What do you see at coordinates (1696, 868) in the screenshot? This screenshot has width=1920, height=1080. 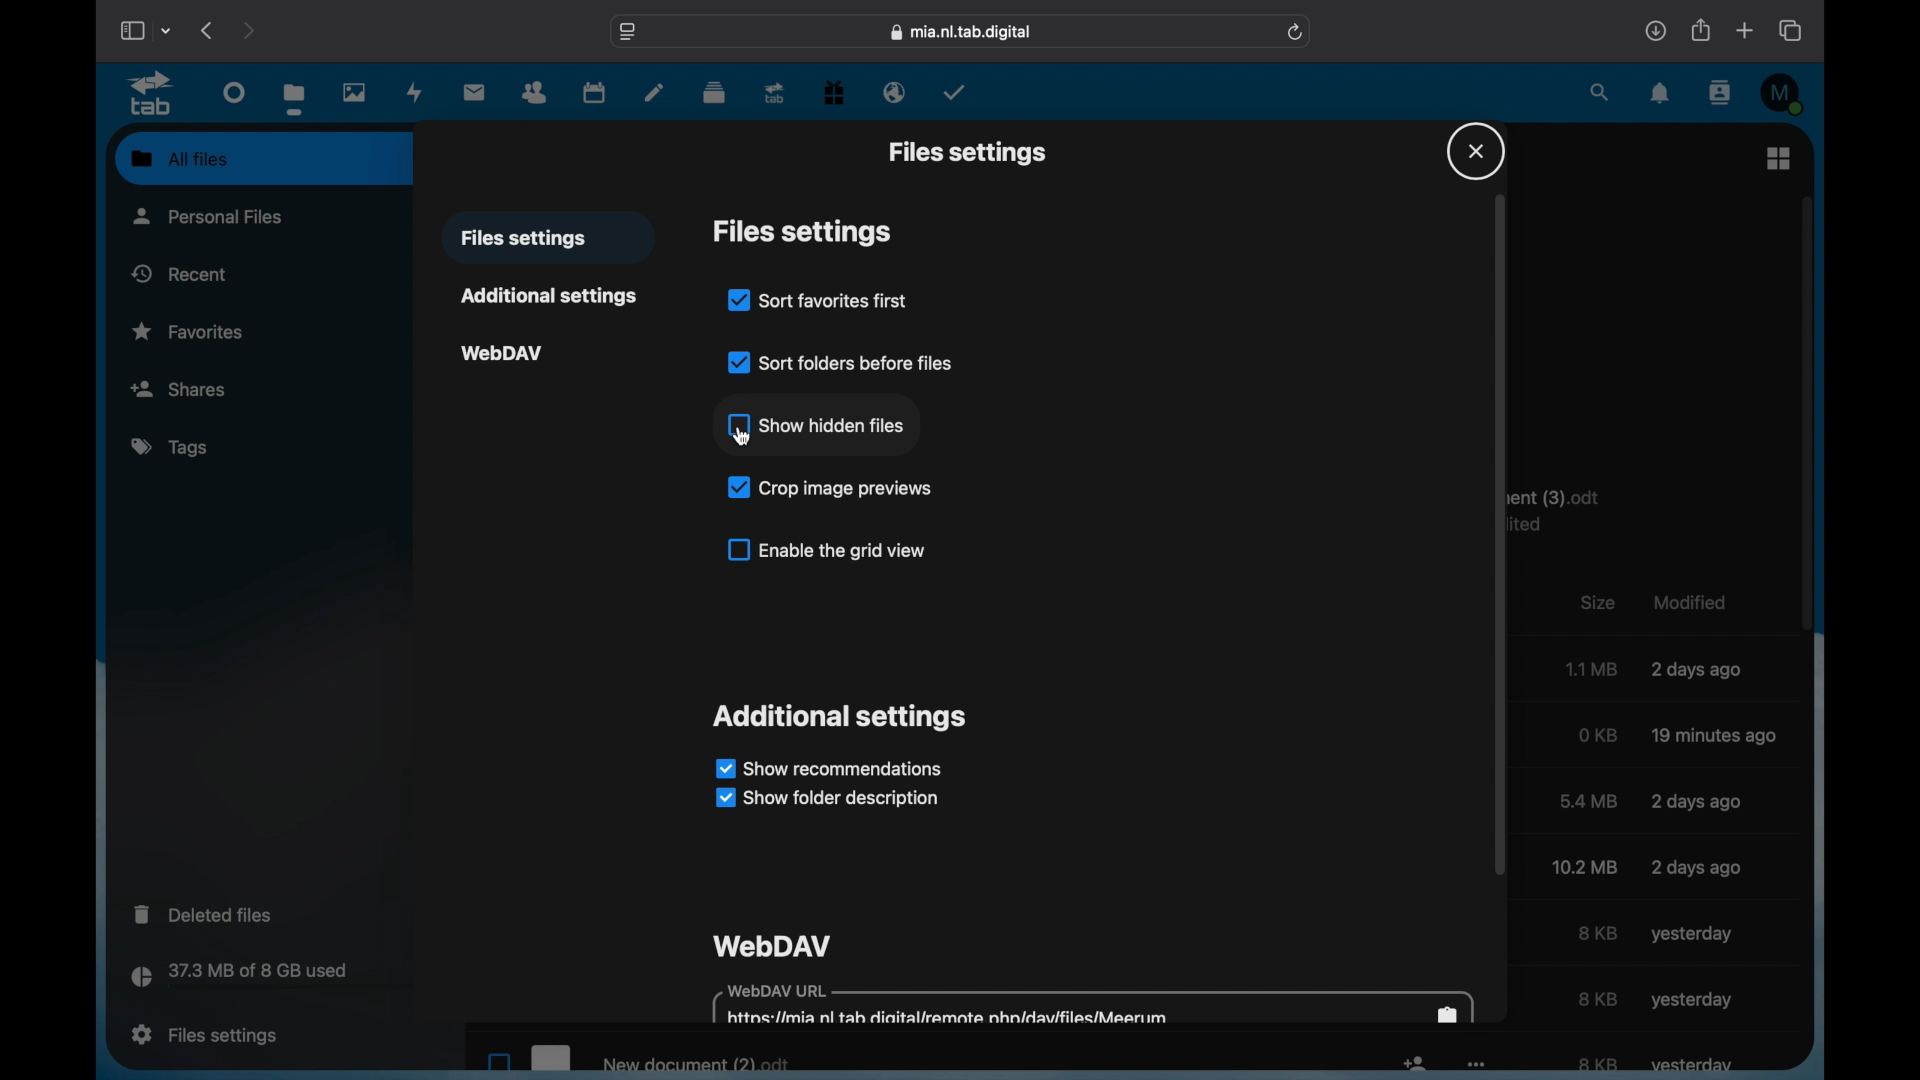 I see `modified` at bounding box center [1696, 868].